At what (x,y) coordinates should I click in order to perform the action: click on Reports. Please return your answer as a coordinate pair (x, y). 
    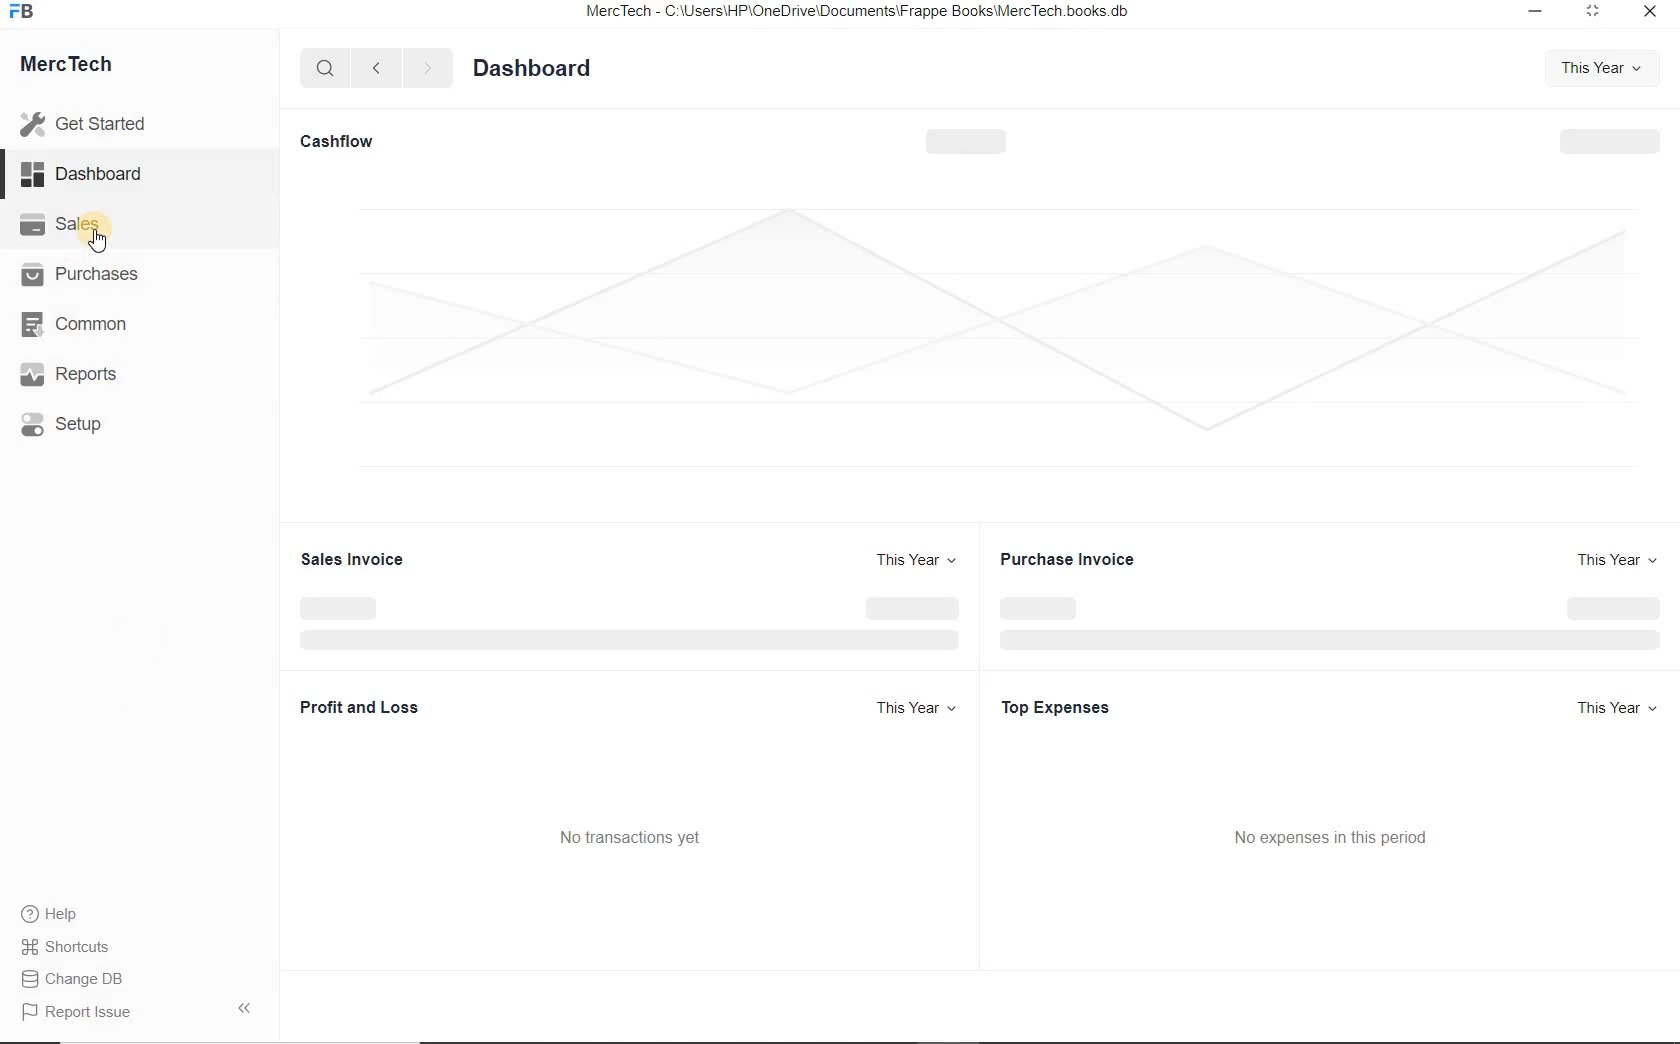
    Looking at the image, I should click on (75, 374).